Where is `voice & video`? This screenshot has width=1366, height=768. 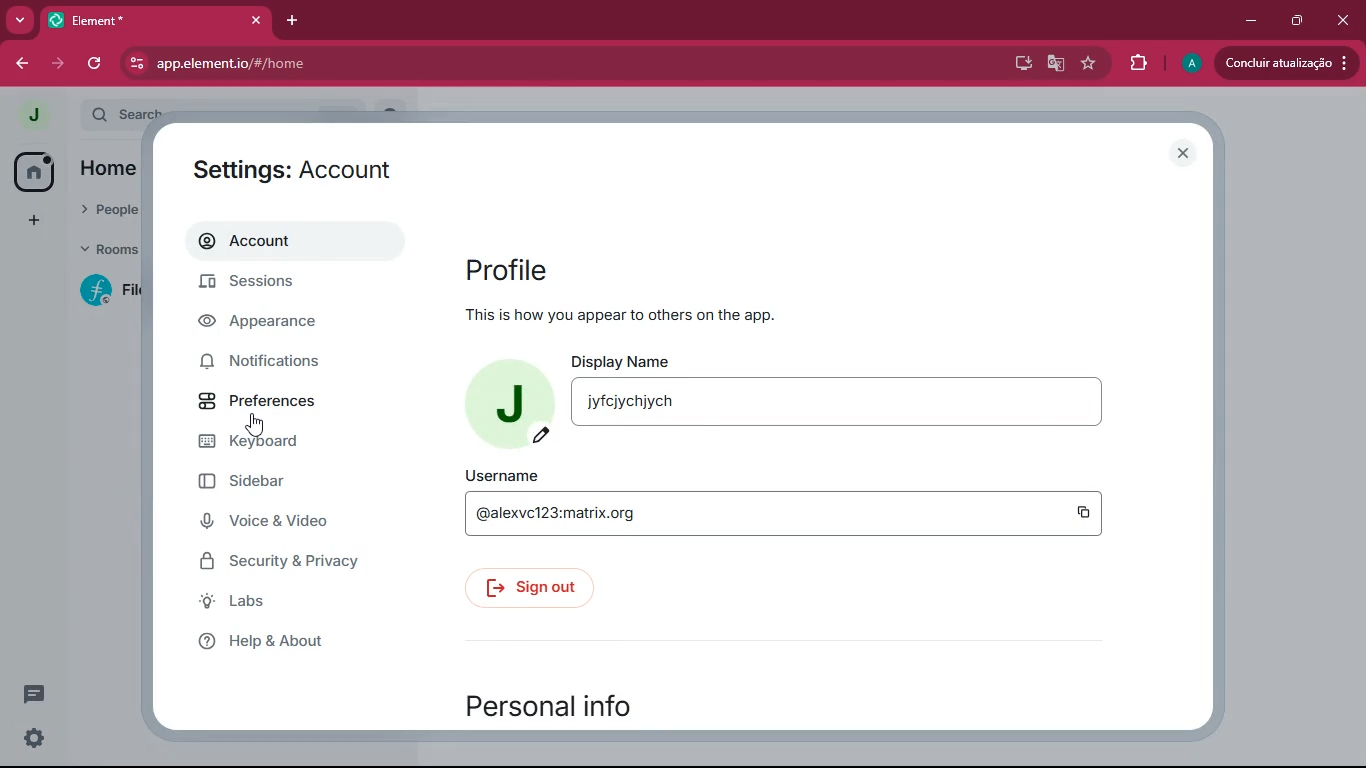
voice & video is located at coordinates (283, 525).